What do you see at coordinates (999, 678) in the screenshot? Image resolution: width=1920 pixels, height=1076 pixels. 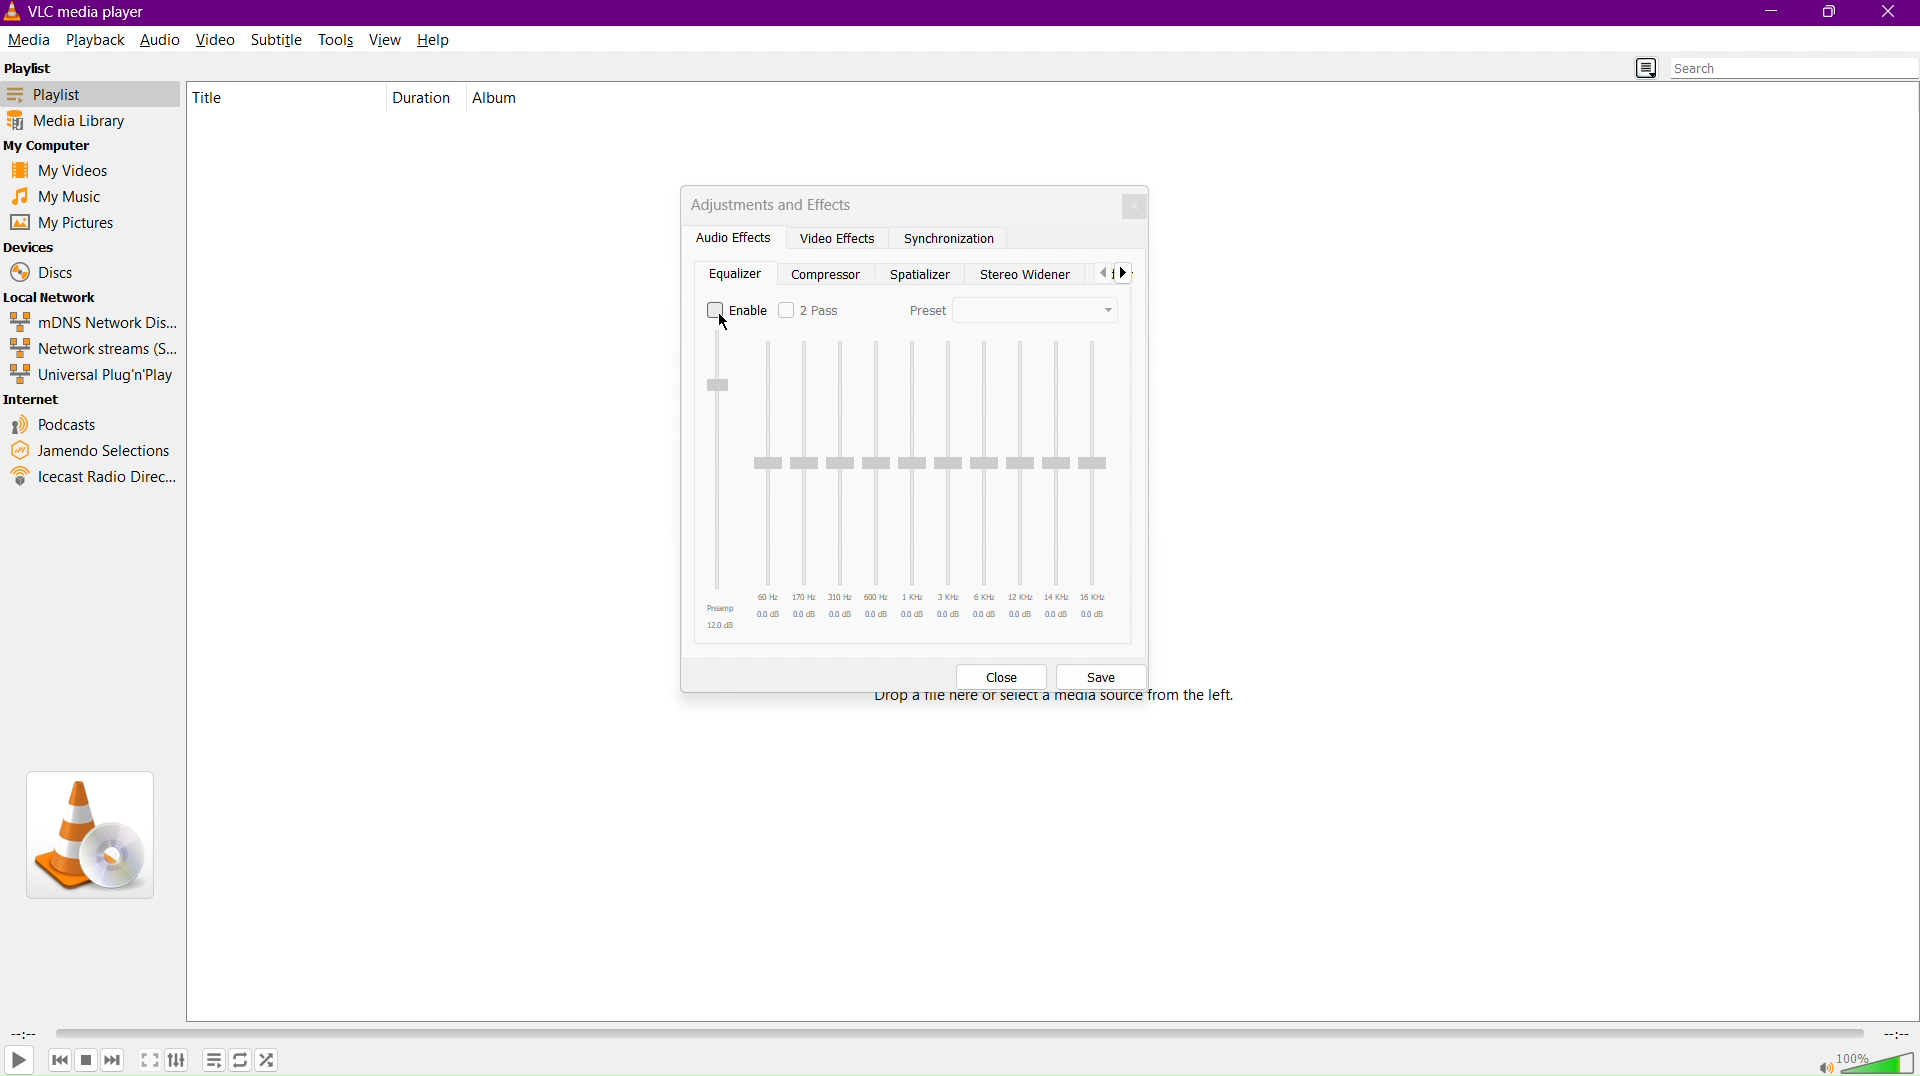 I see `Close` at bounding box center [999, 678].